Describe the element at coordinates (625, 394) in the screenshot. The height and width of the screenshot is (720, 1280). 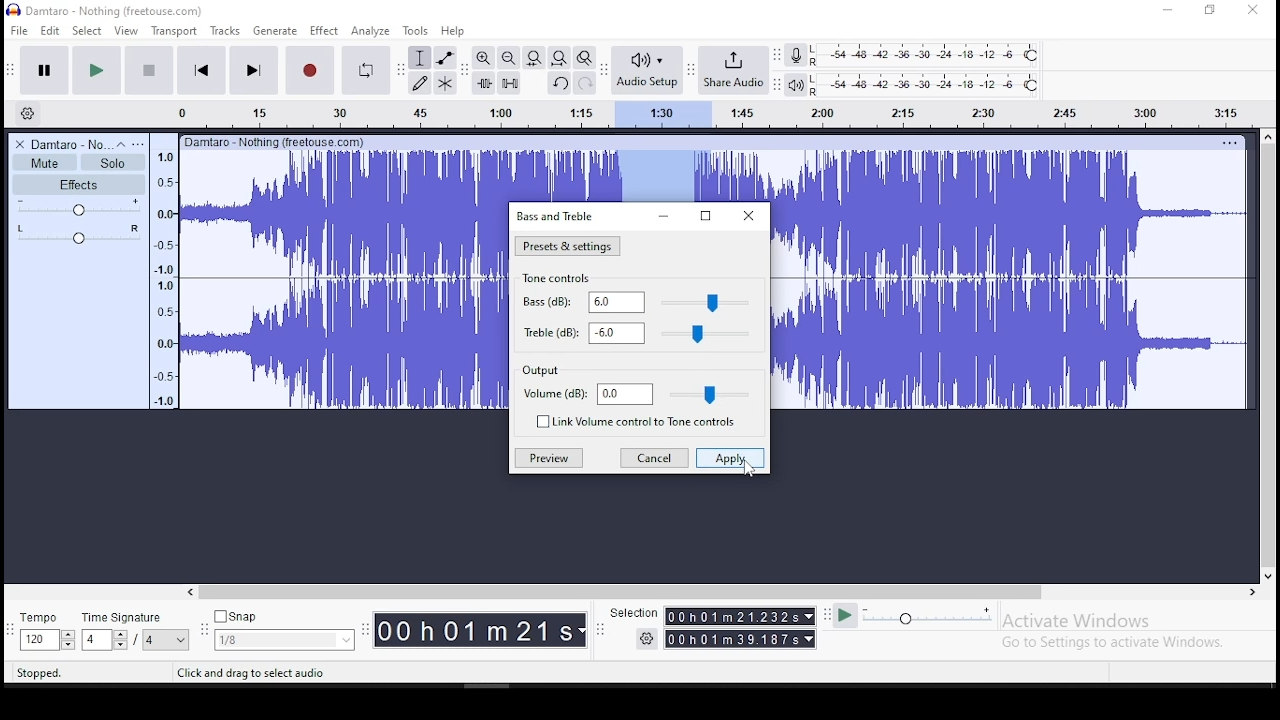
I see `0.0` at that location.